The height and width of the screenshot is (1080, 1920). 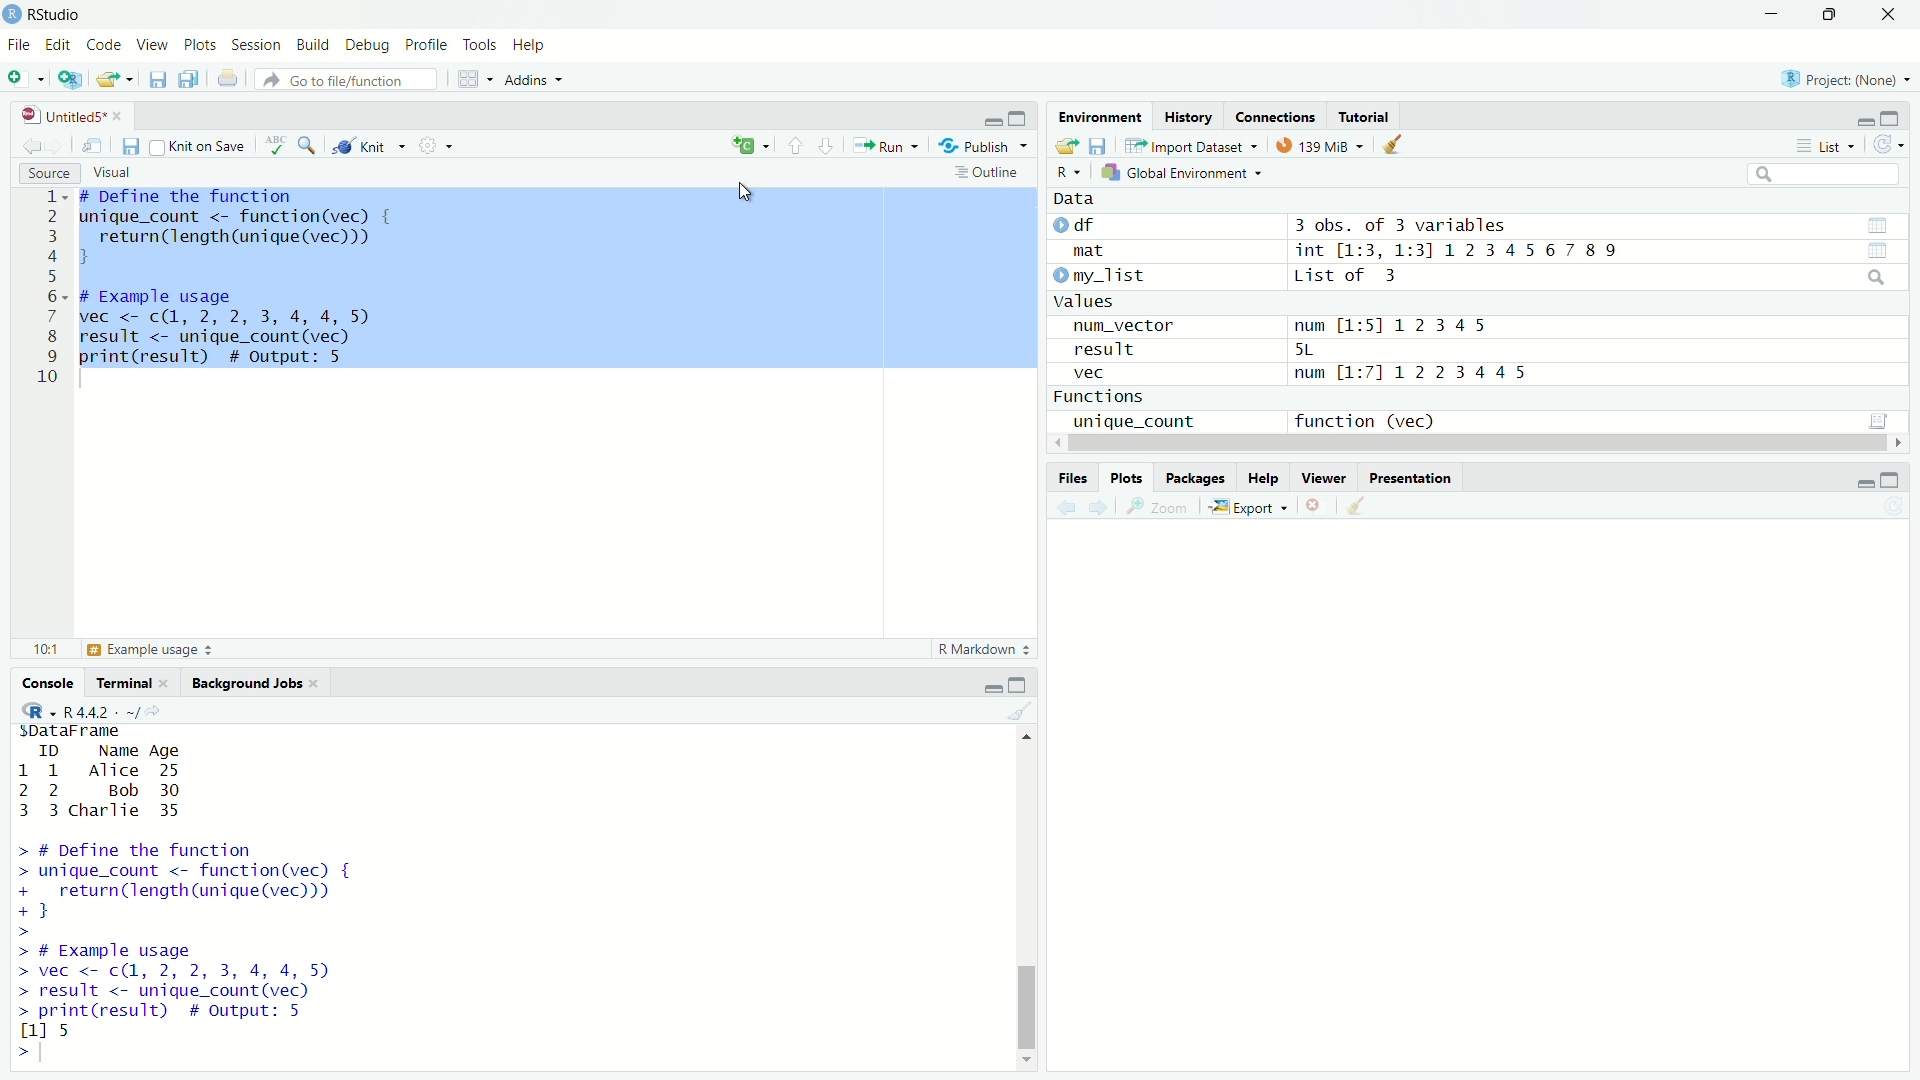 What do you see at coordinates (200, 45) in the screenshot?
I see `Plots` at bounding box center [200, 45].